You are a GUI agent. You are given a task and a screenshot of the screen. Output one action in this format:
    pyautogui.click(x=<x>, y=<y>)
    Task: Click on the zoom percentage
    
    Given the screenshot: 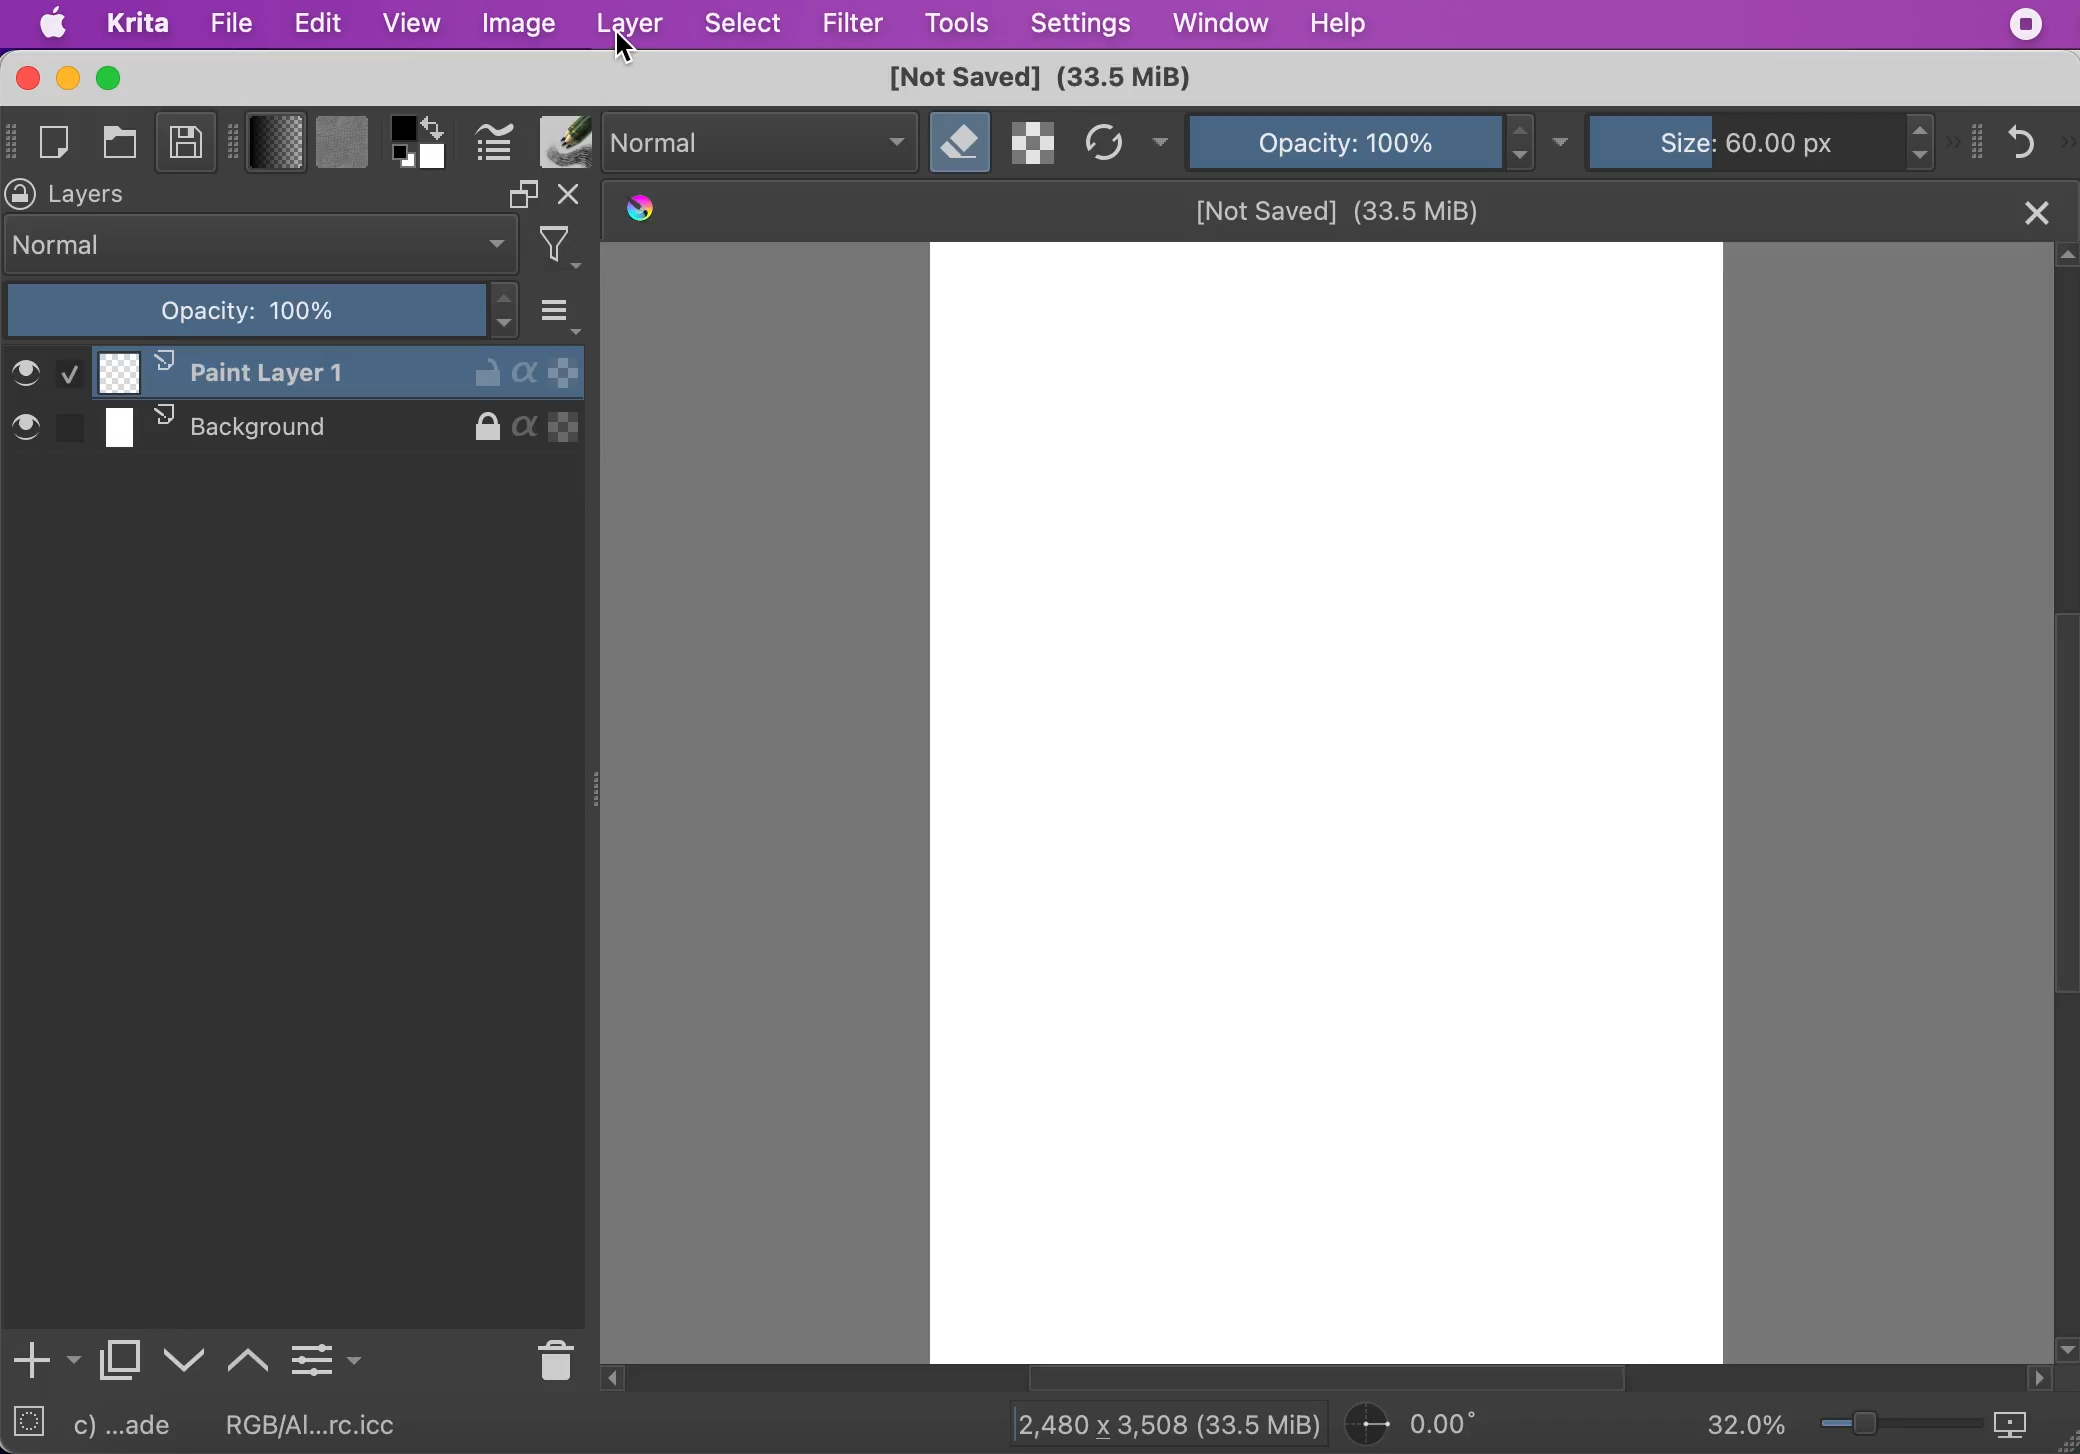 What is the action you would take?
    pyautogui.click(x=1746, y=1427)
    